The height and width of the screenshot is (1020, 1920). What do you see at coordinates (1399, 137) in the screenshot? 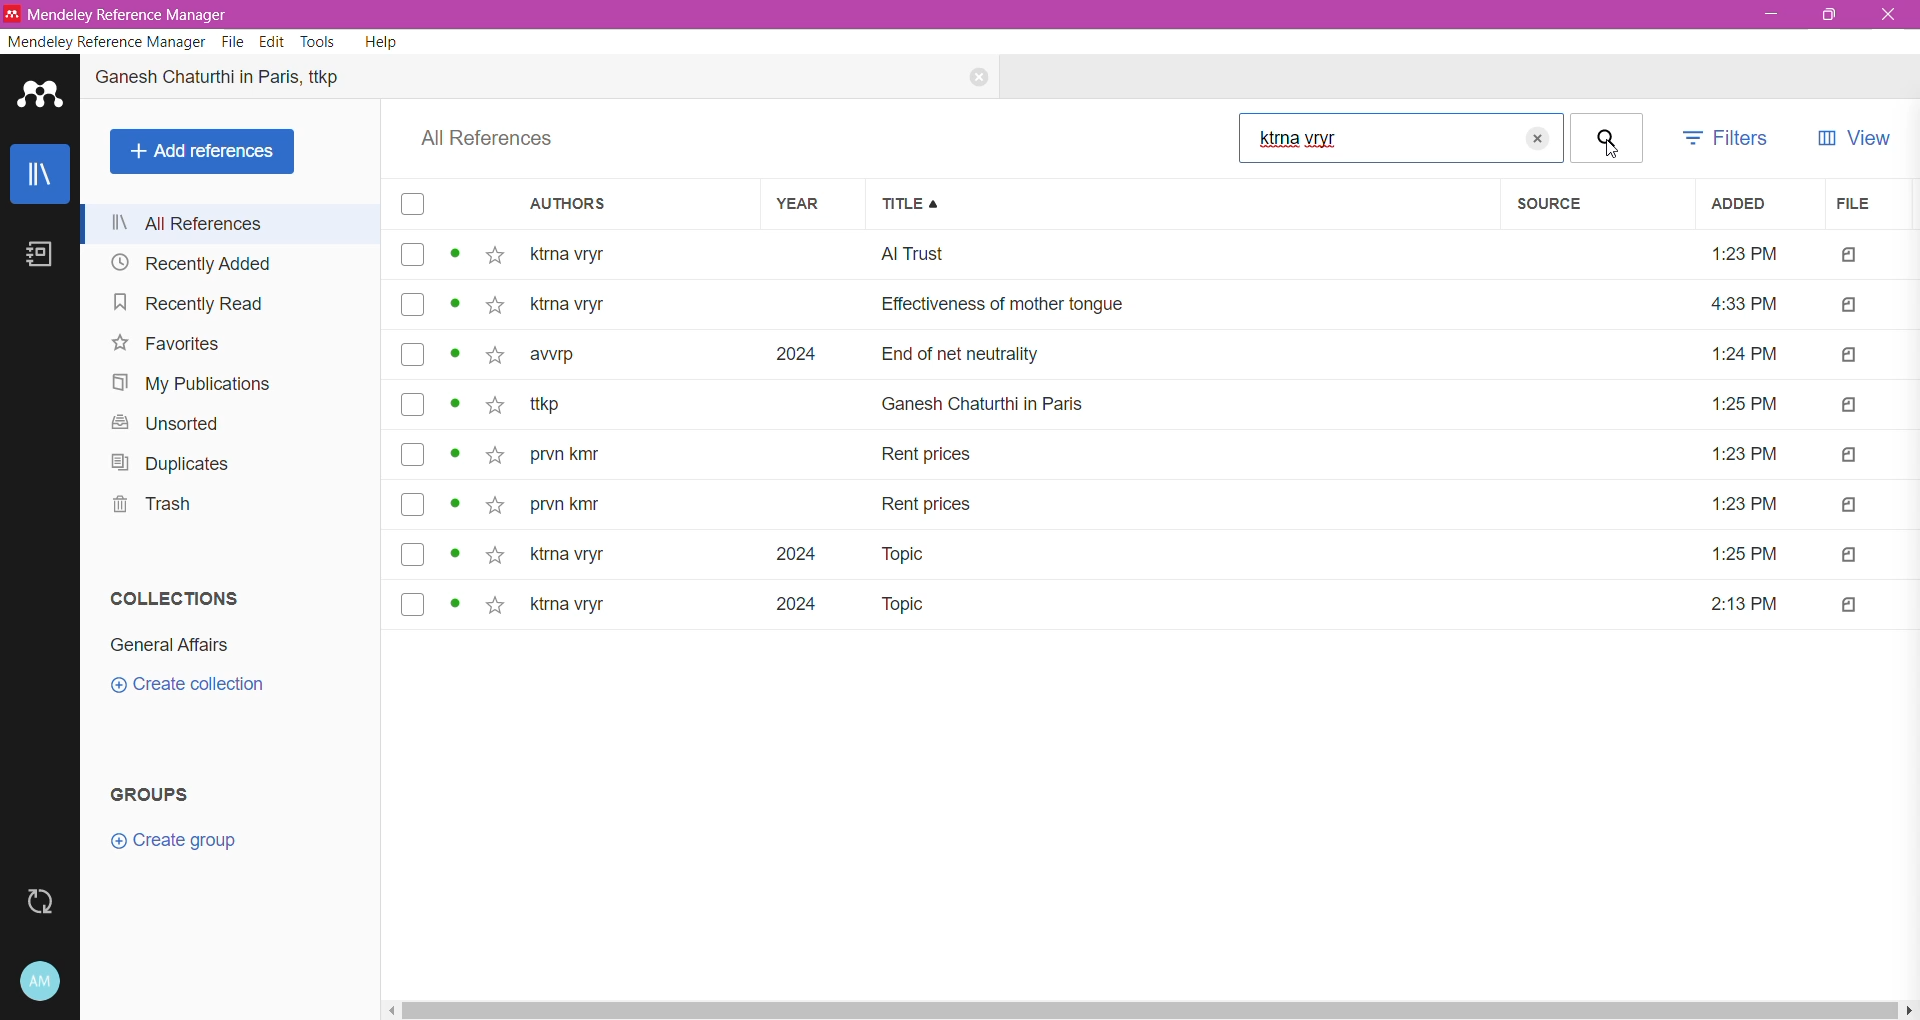
I see `Type the required author's name in the Search bar` at bounding box center [1399, 137].